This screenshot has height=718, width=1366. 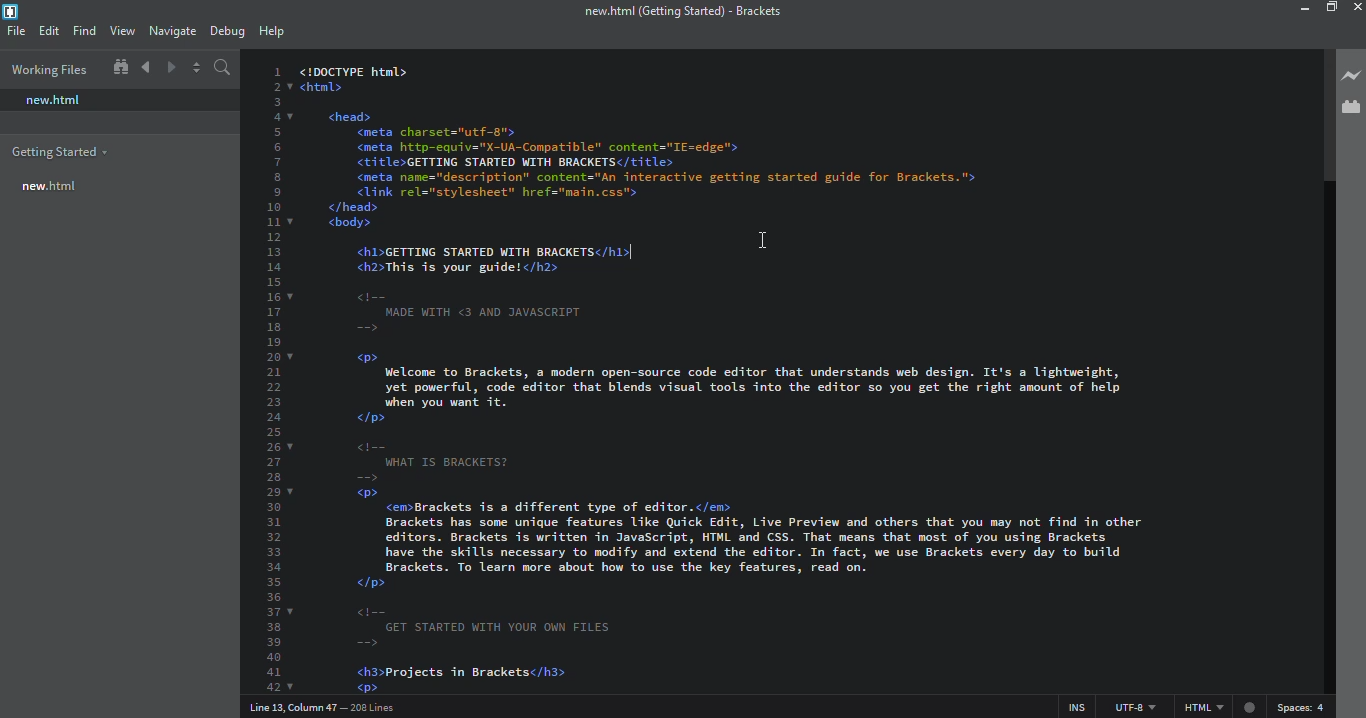 I want to click on close, so click(x=1355, y=7).